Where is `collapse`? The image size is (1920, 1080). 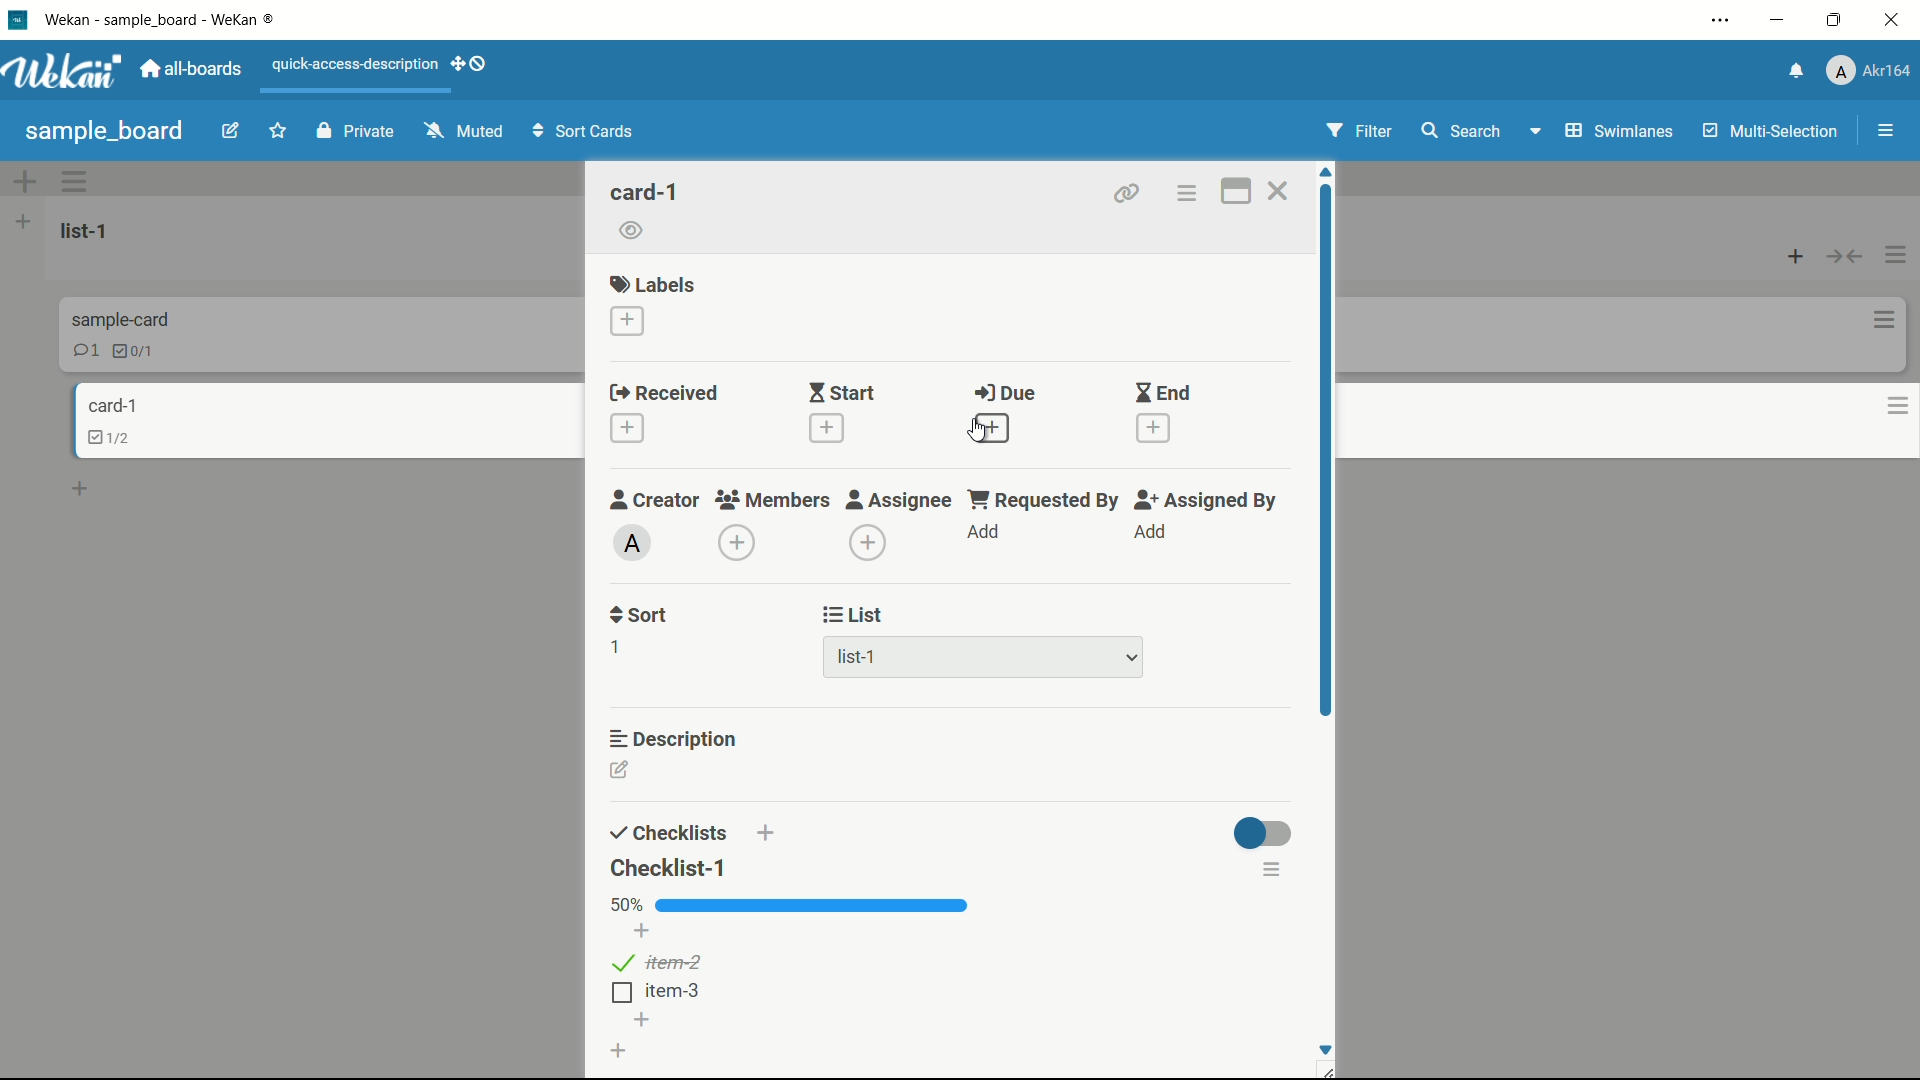 collapse is located at coordinates (1844, 251).